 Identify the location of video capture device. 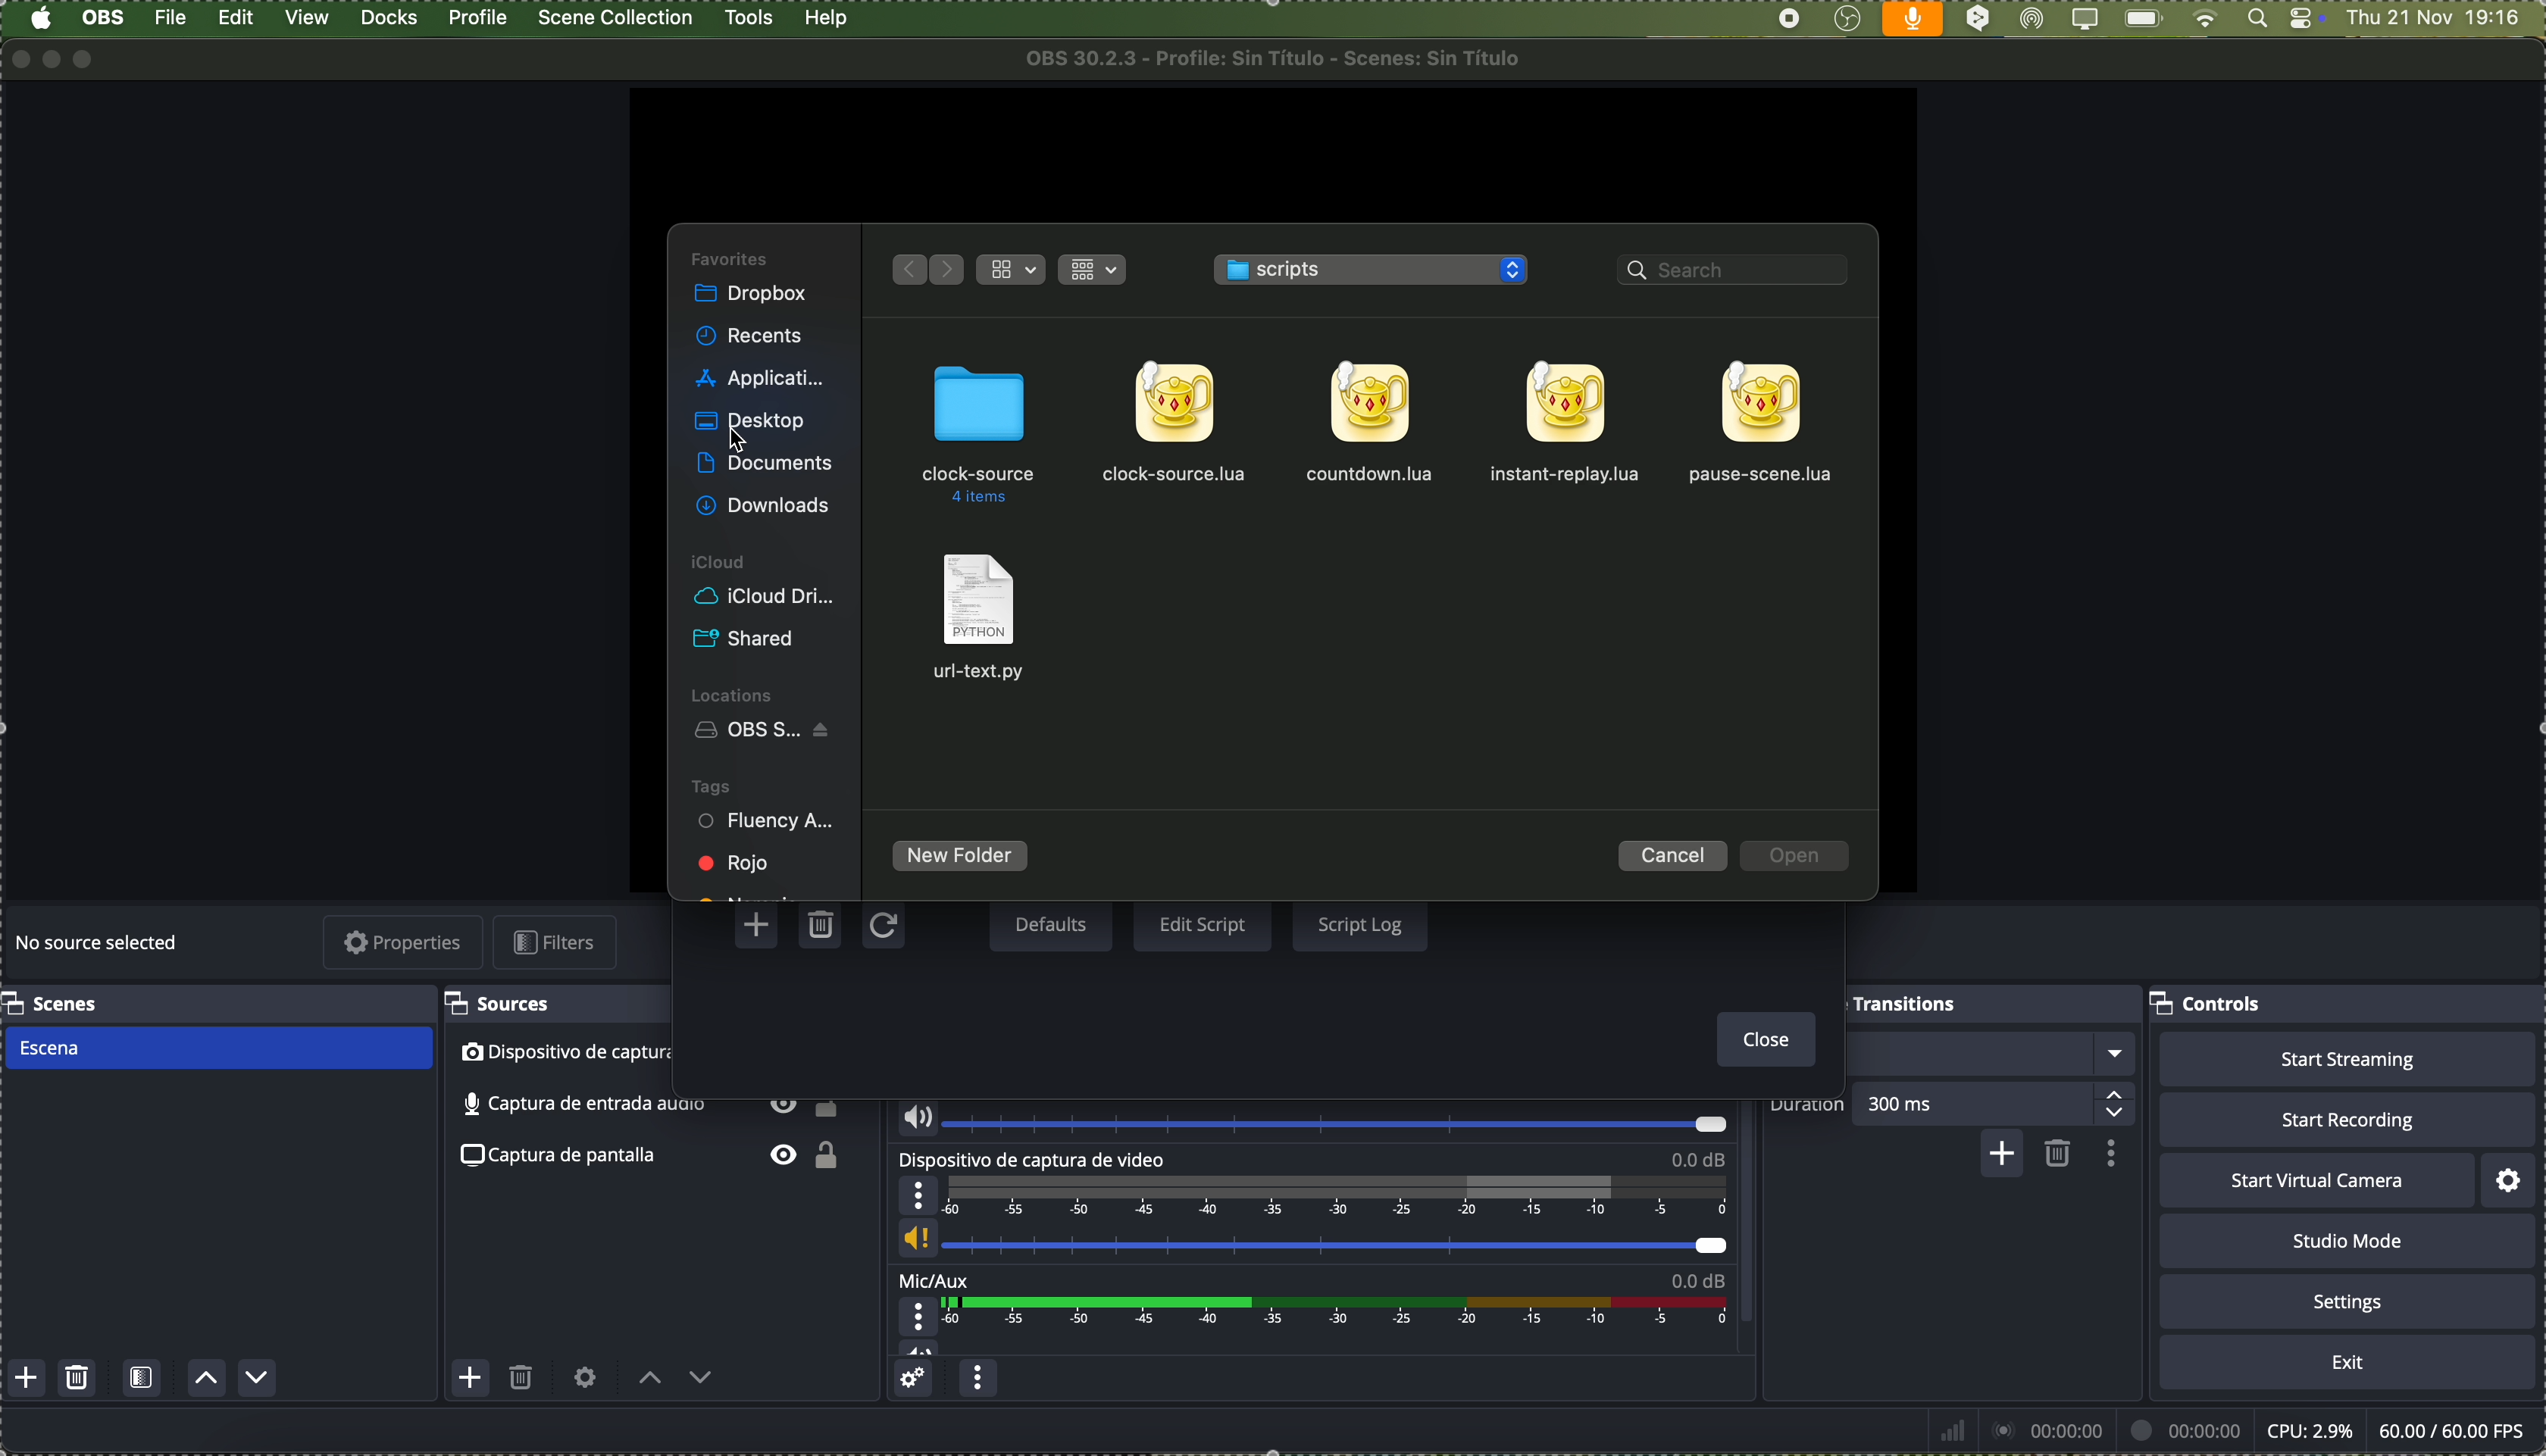
(652, 1054).